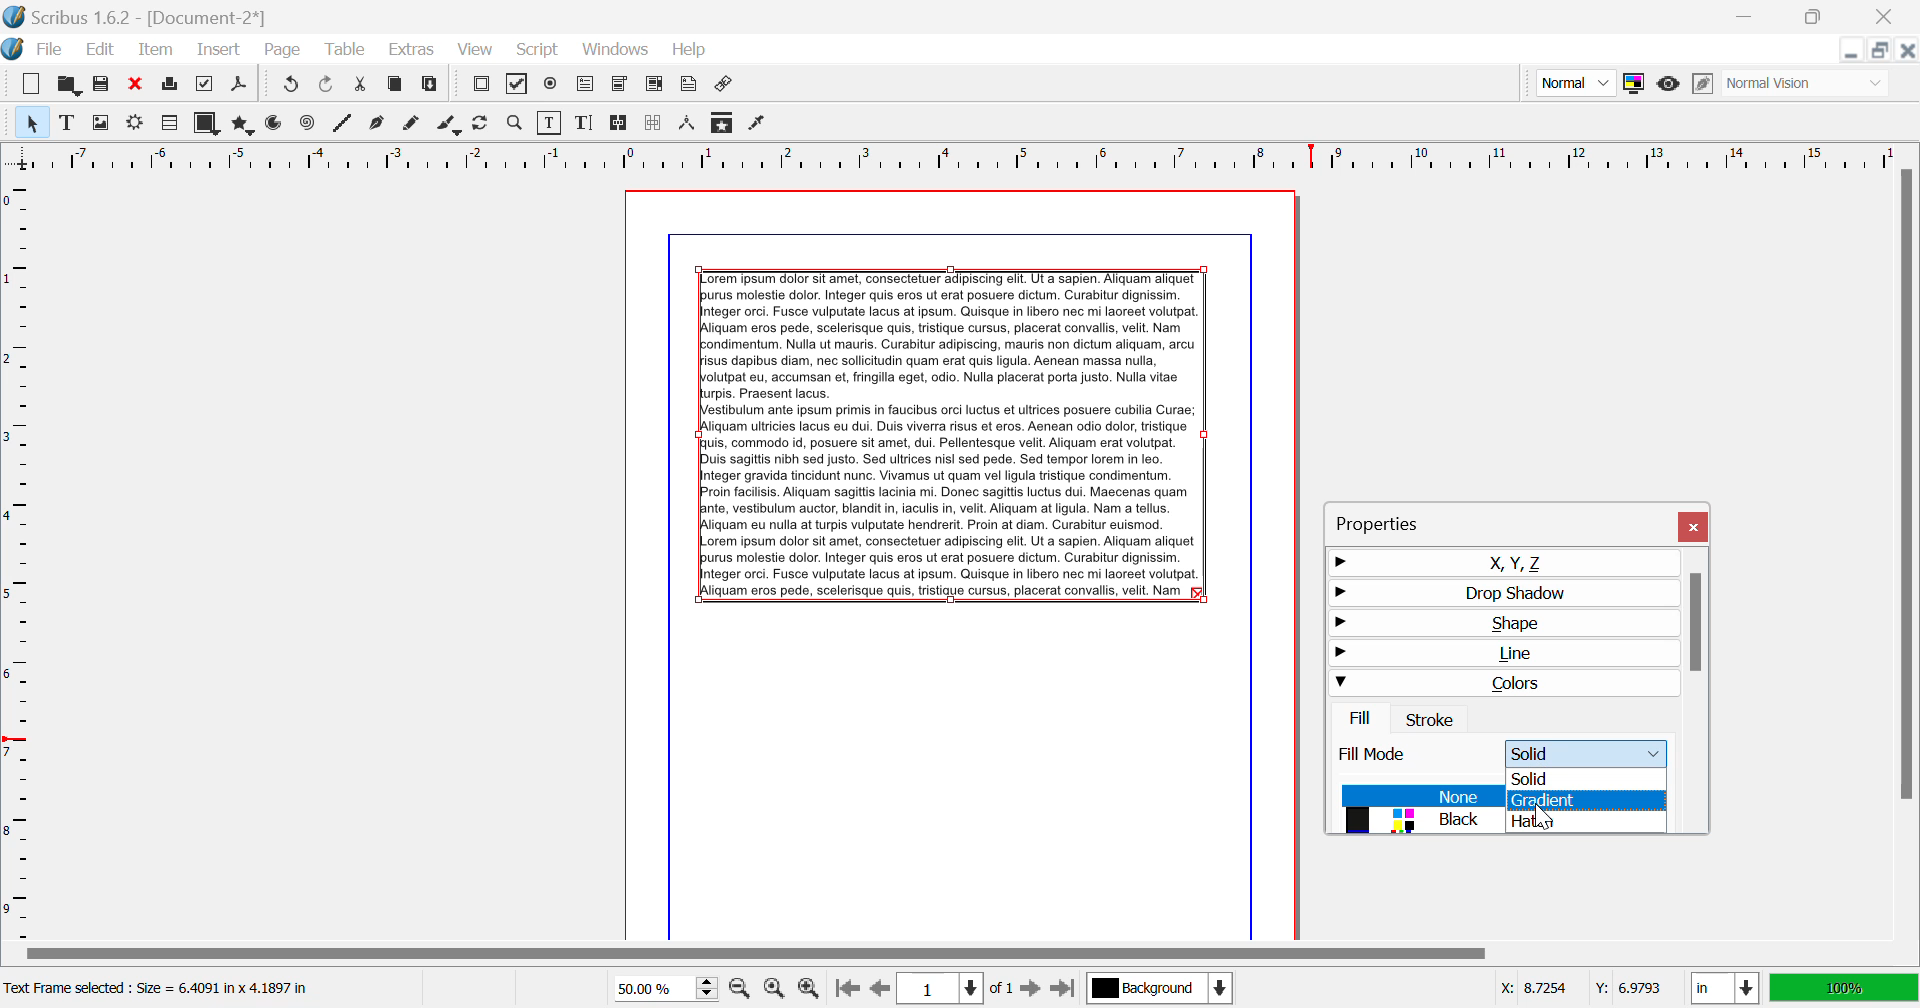 The height and width of the screenshot is (1008, 1920). I want to click on Preflight Verifier, so click(206, 84).